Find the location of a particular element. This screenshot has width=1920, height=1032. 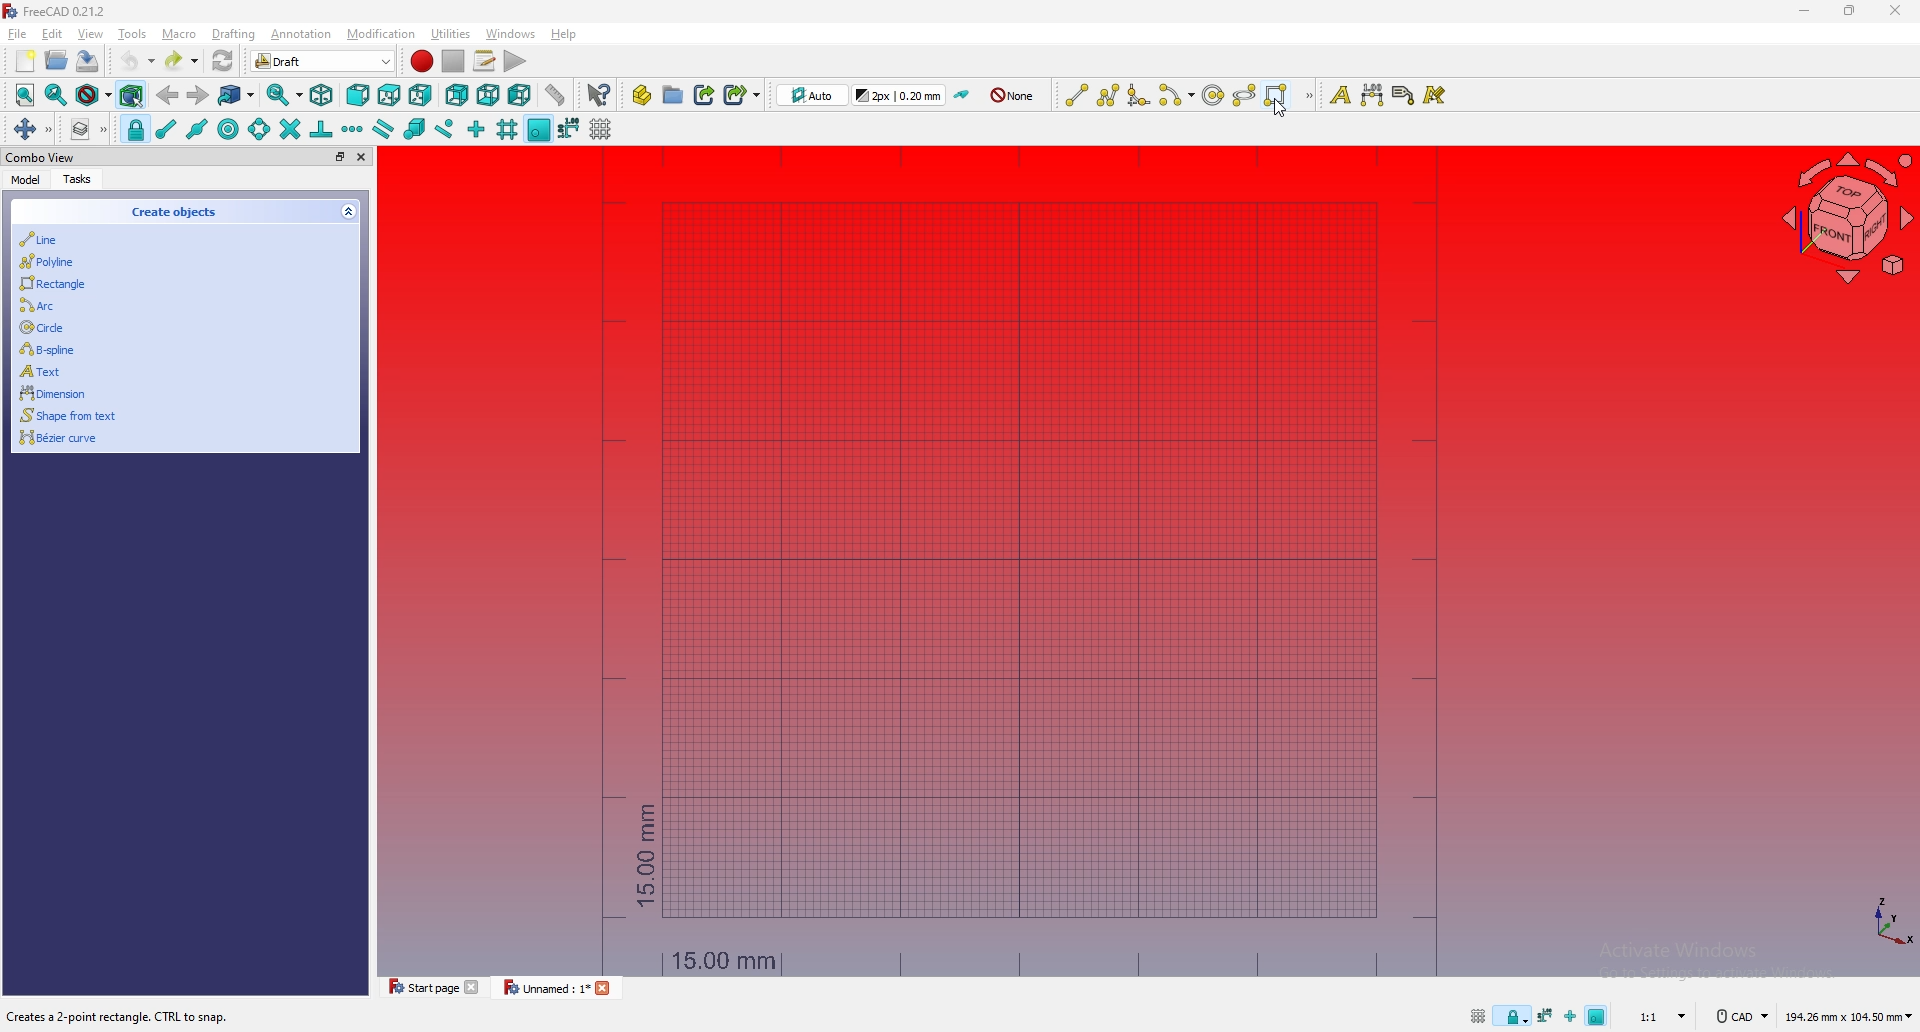

close is located at coordinates (362, 156).